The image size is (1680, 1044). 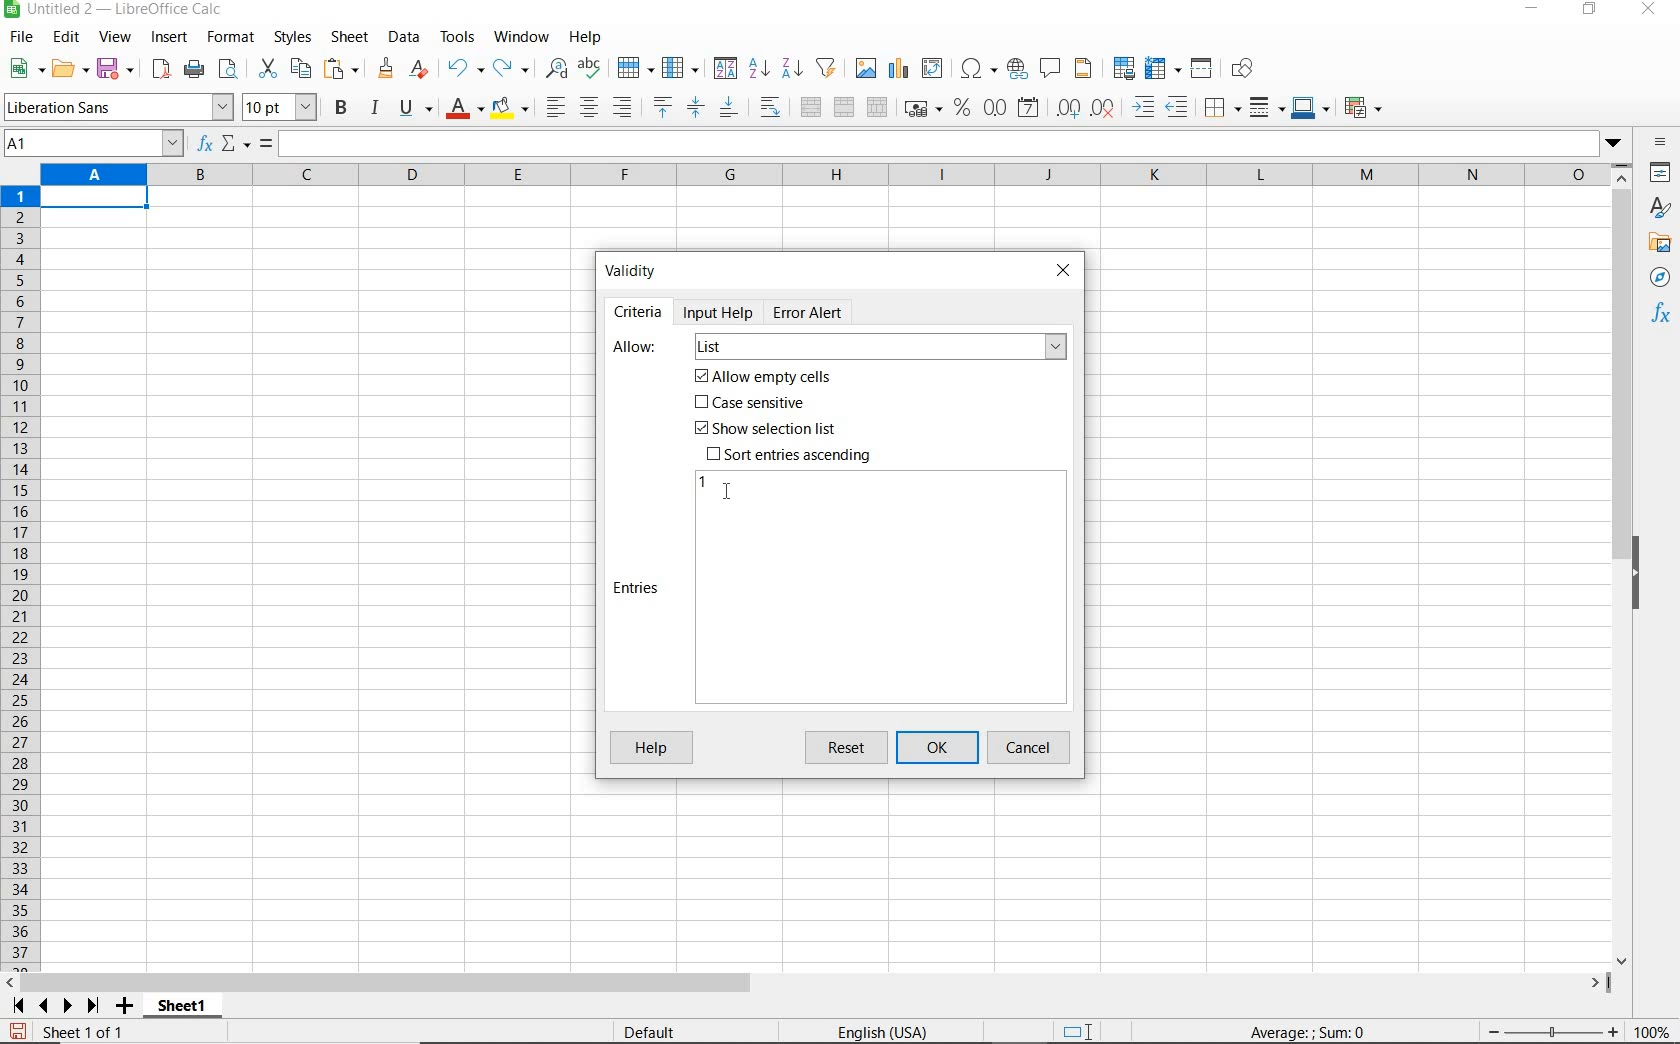 What do you see at coordinates (730, 491) in the screenshot?
I see `cursor` at bounding box center [730, 491].